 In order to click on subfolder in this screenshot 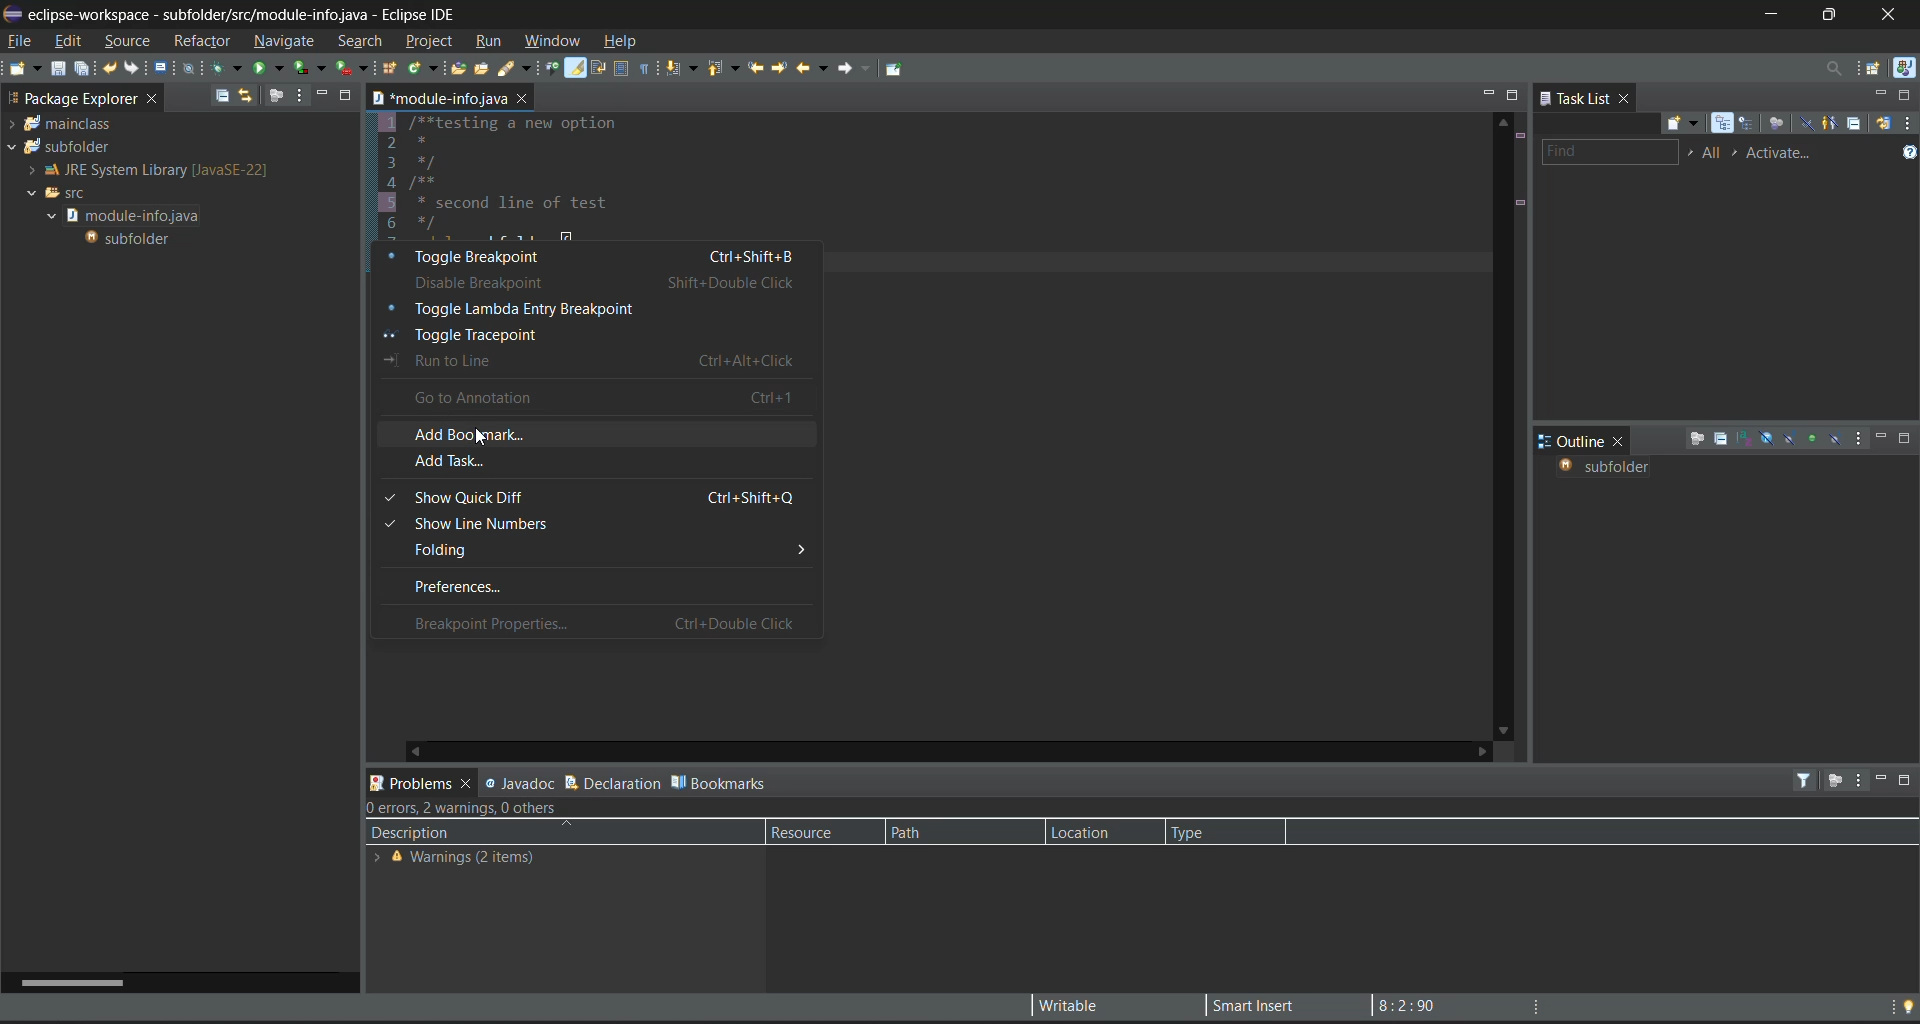, I will do `click(59, 149)`.